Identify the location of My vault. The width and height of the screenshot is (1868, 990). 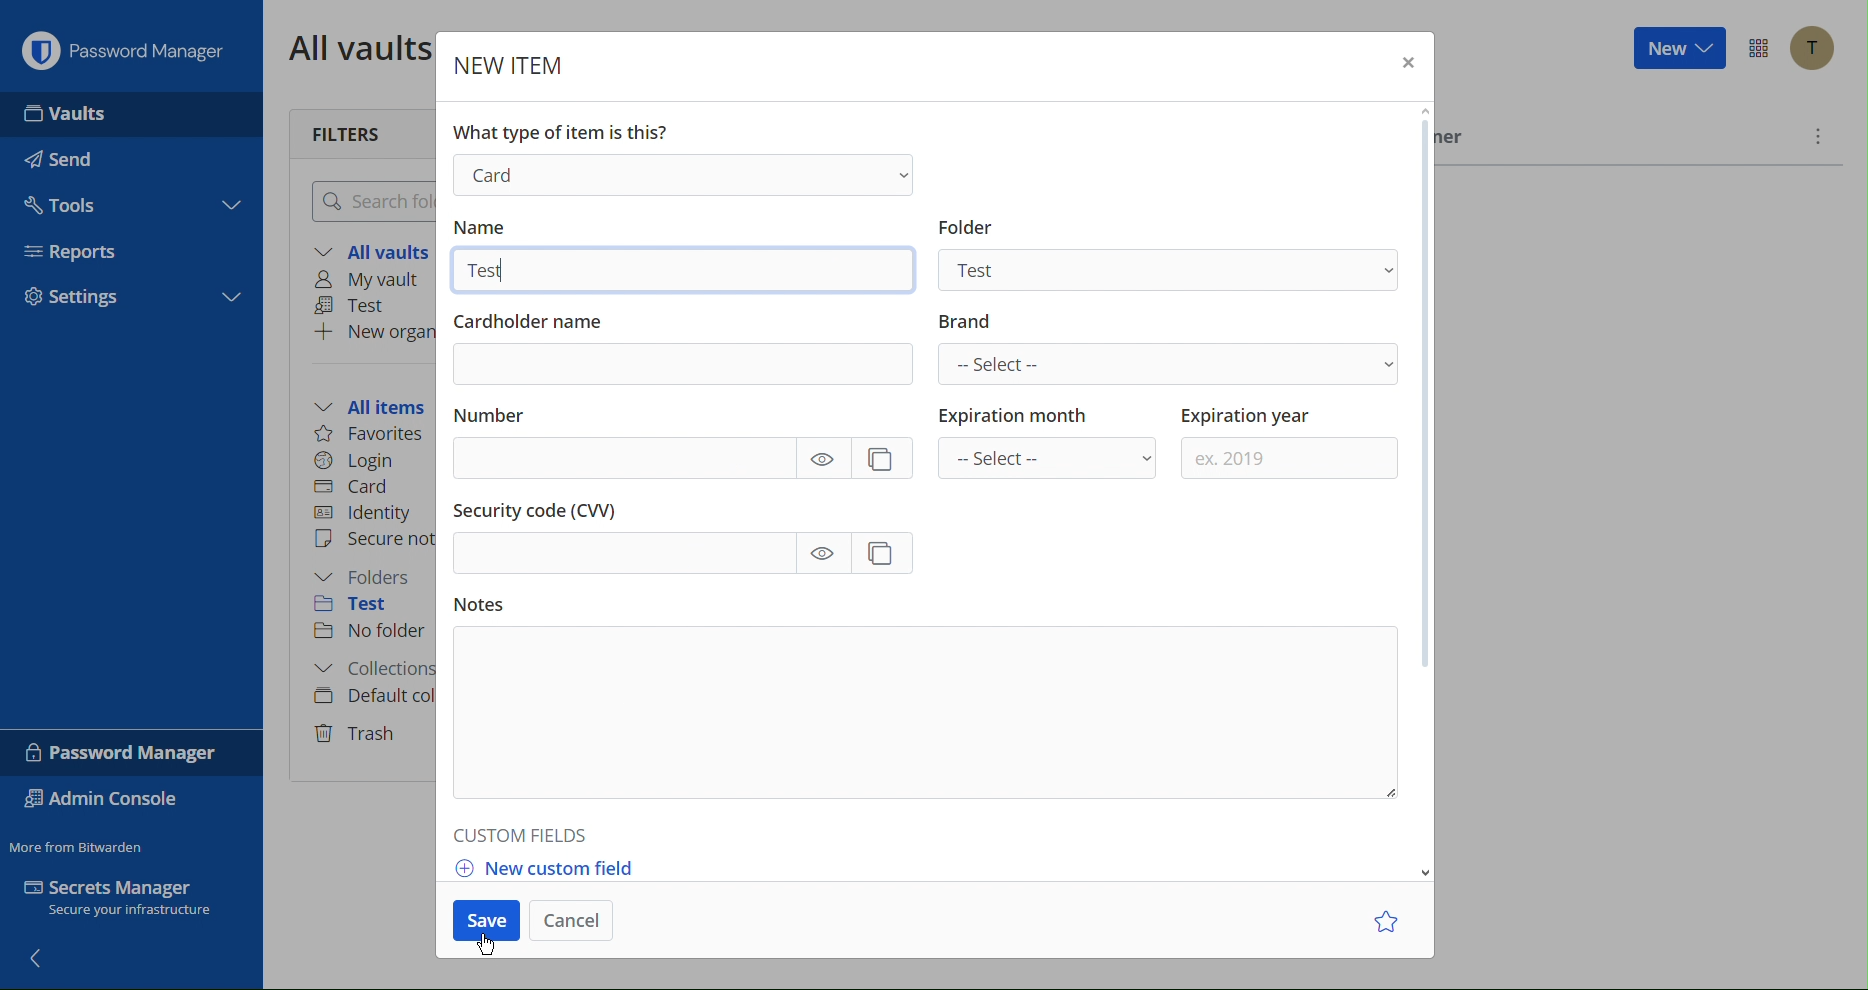
(364, 279).